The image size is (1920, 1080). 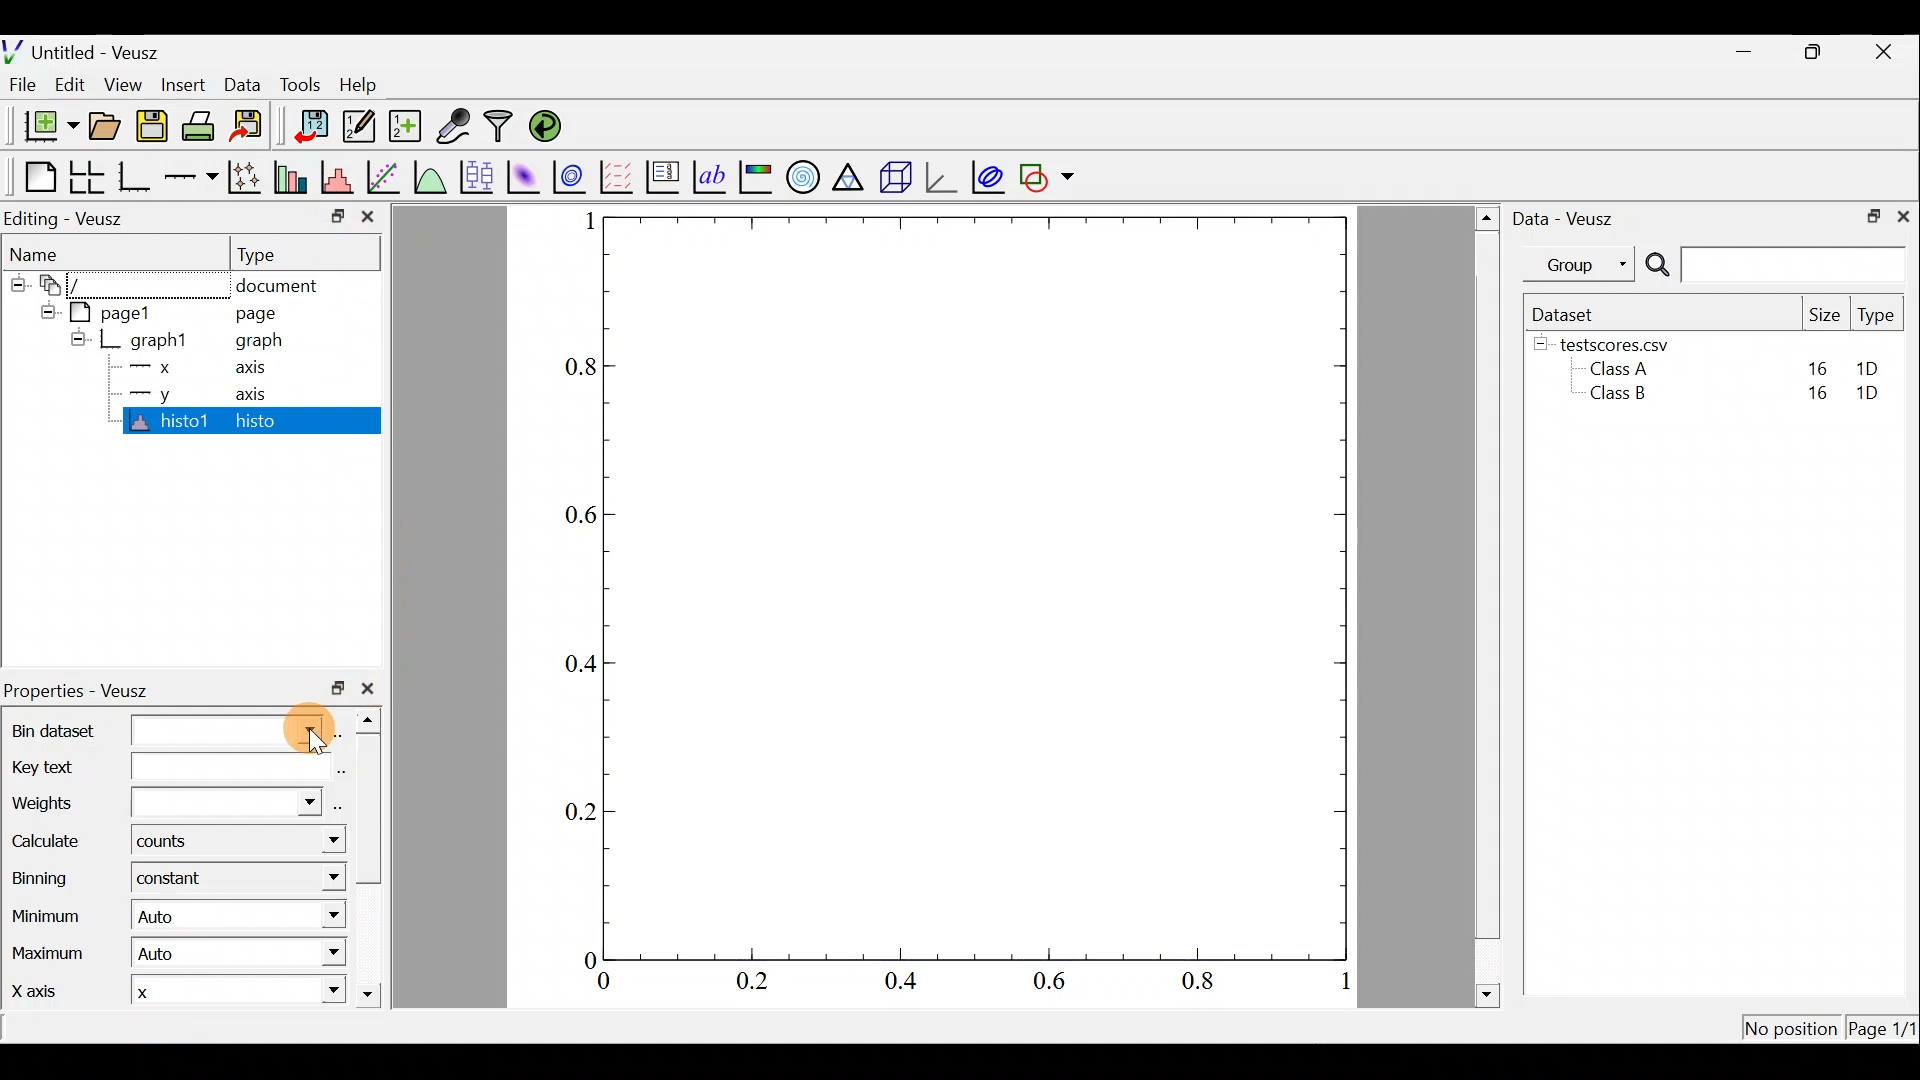 What do you see at coordinates (52, 843) in the screenshot?
I see `Calculate` at bounding box center [52, 843].